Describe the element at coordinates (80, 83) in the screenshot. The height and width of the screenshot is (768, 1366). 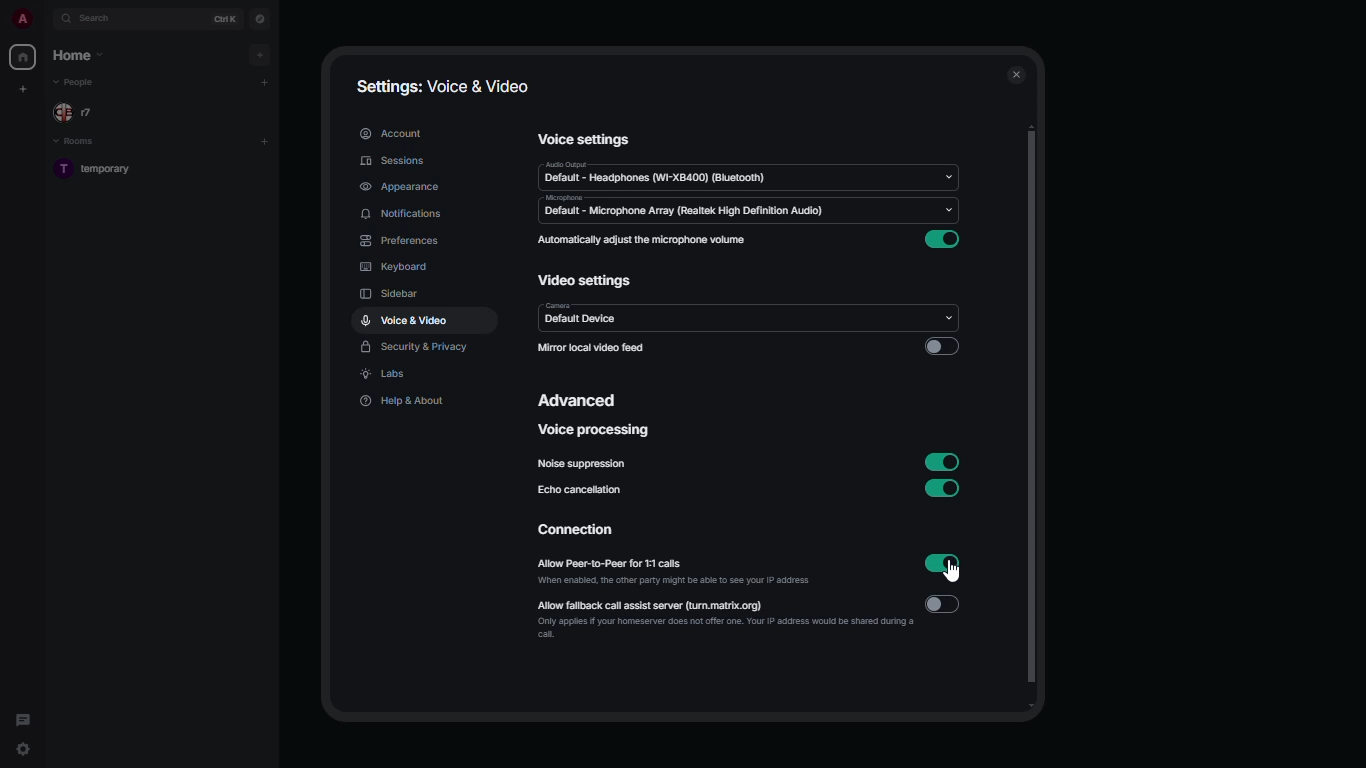
I see `people` at that location.